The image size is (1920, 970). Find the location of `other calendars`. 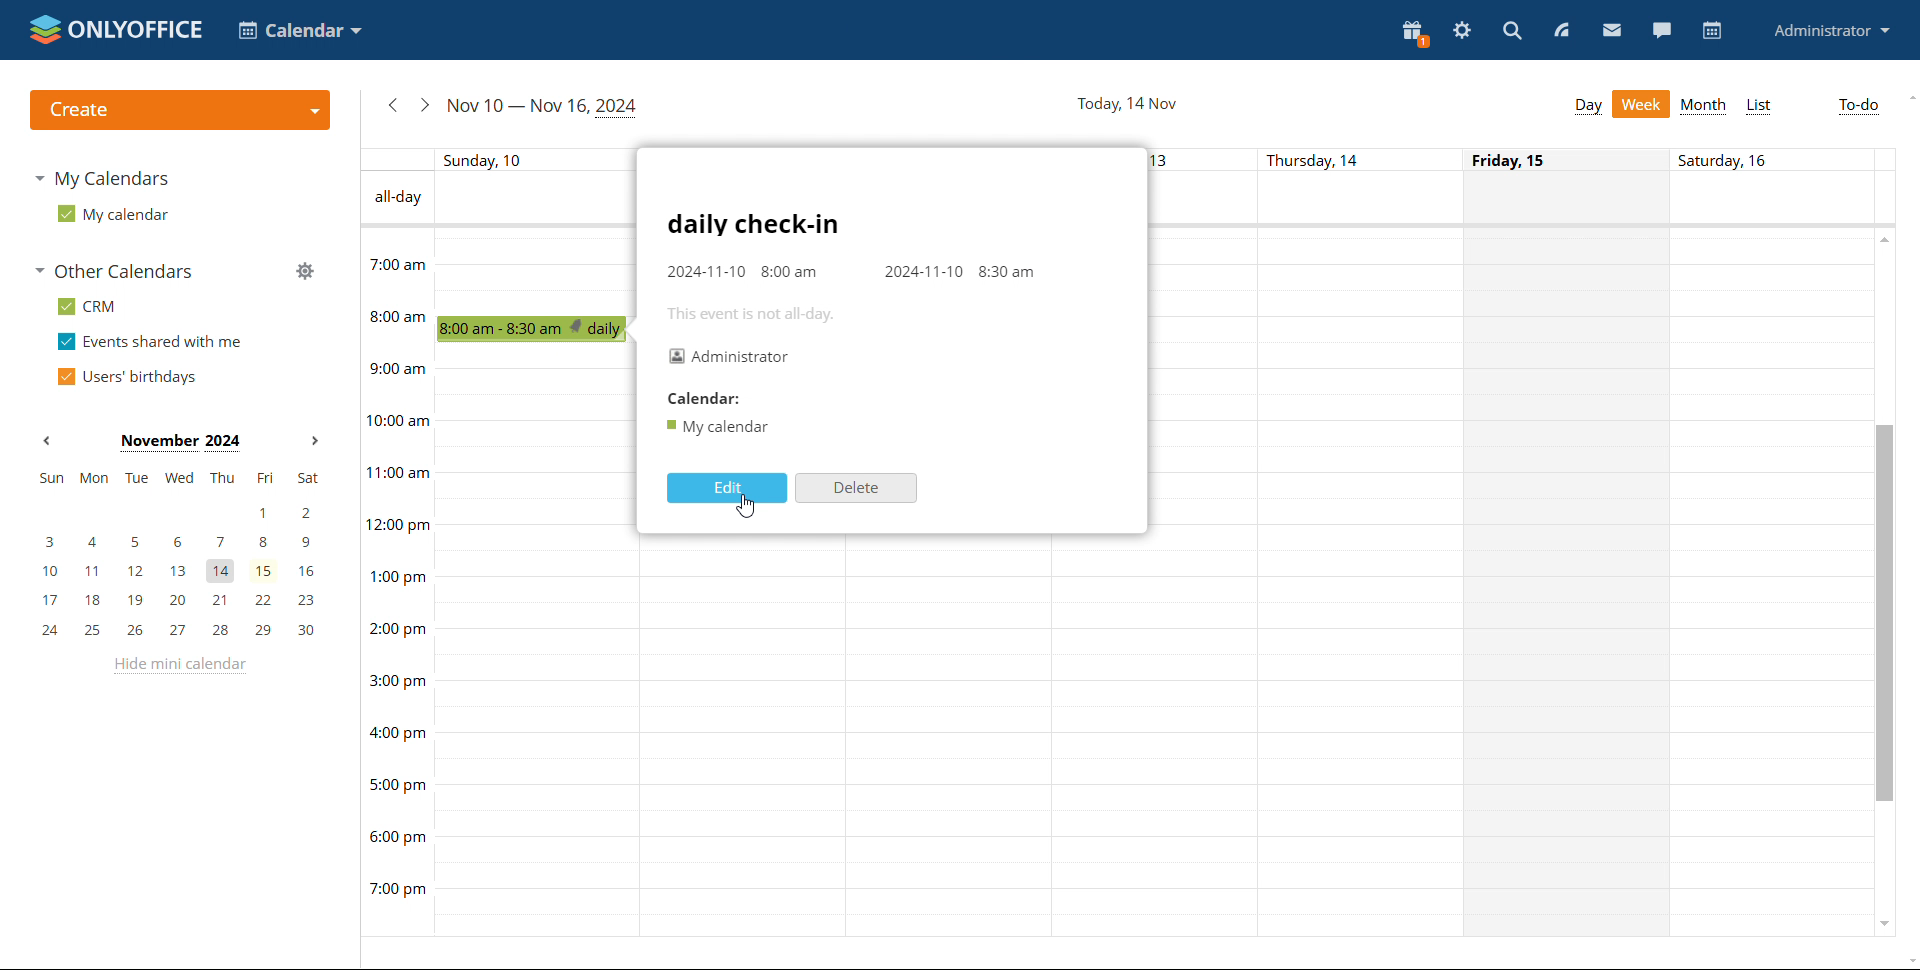

other calendars is located at coordinates (113, 271).